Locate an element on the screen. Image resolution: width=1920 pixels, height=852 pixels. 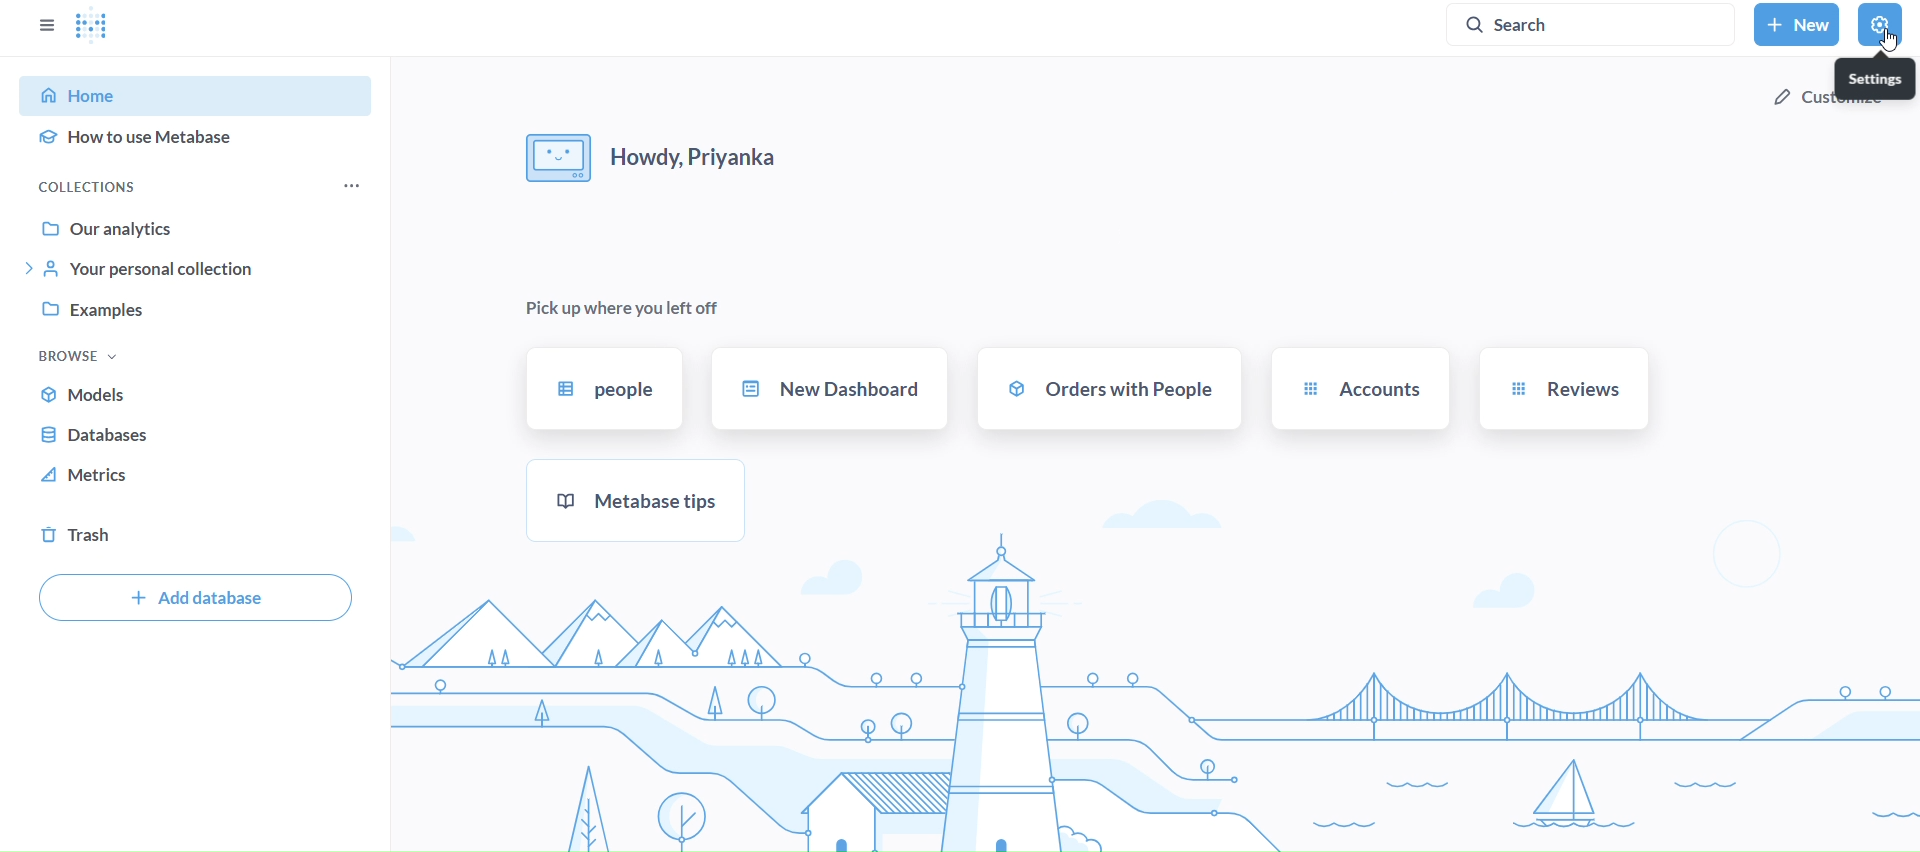
models is located at coordinates (200, 394).